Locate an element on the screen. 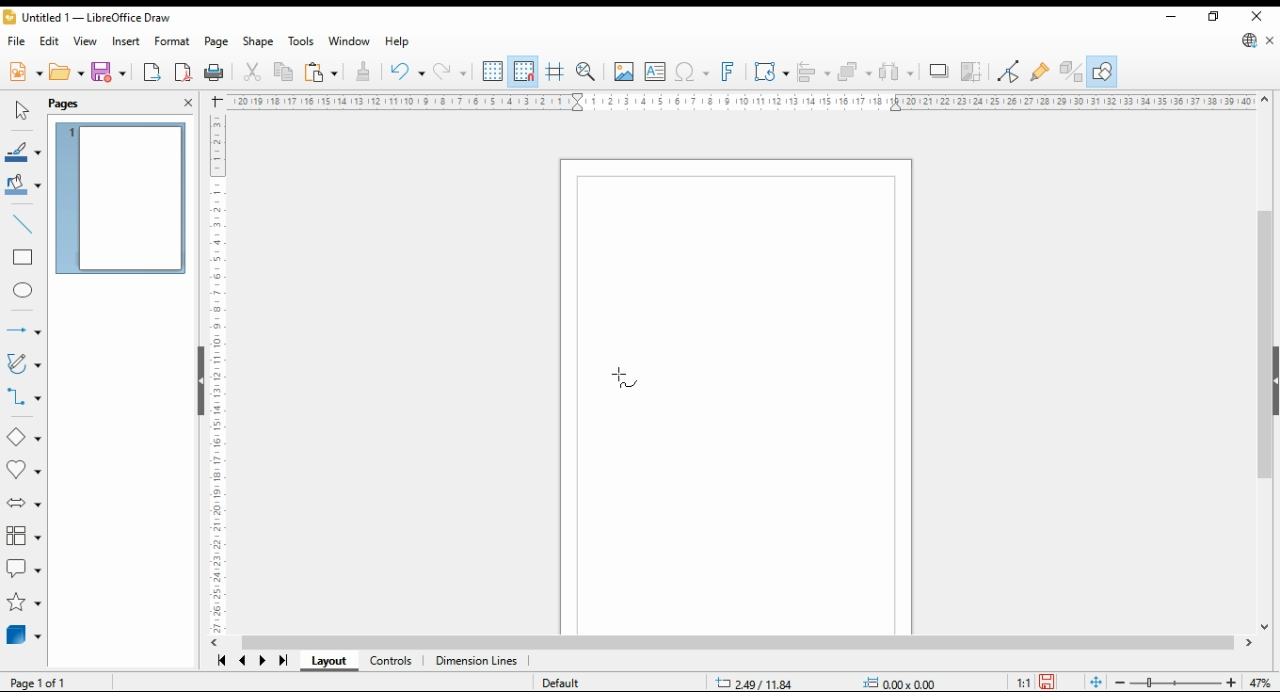 The image size is (1280, 692). -20.82/7.89 is located at coordinates (758, 684).